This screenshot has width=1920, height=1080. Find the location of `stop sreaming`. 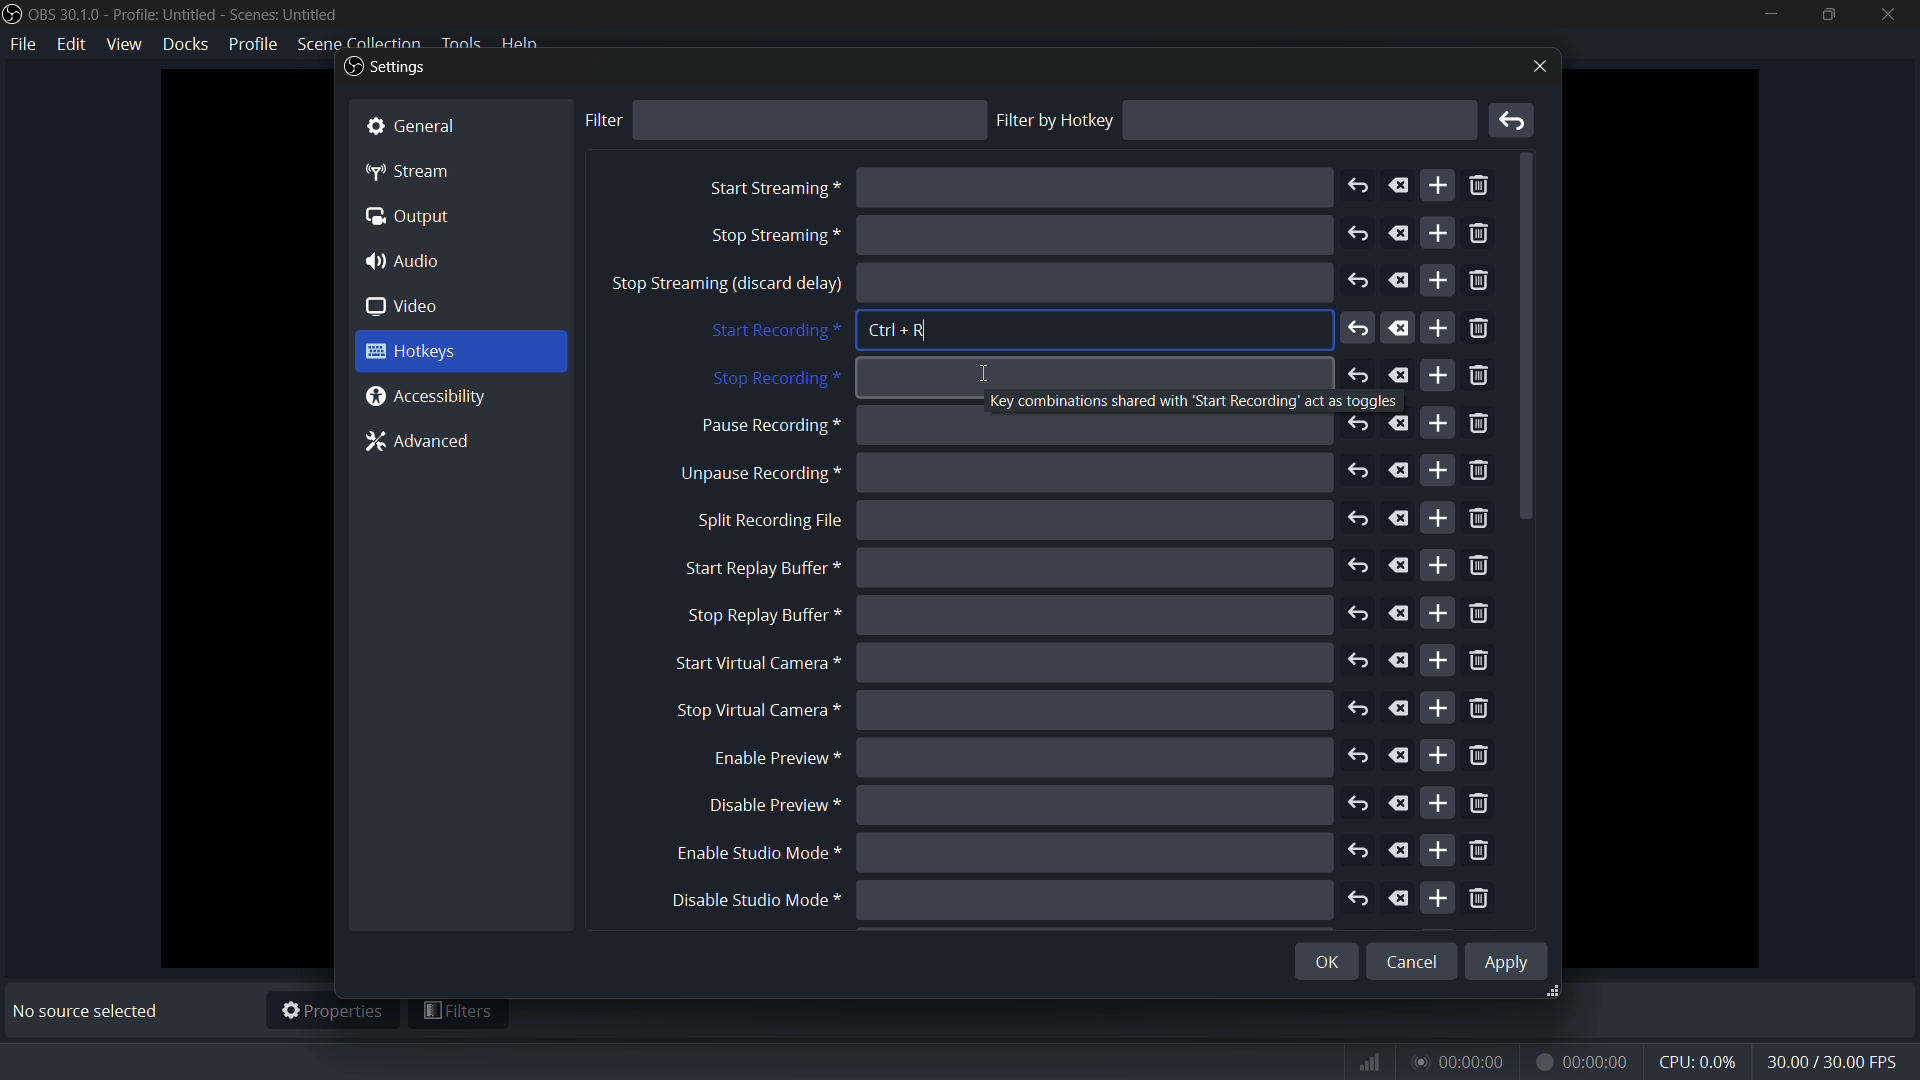

stop sreaming is located at coordinates (727, 286).